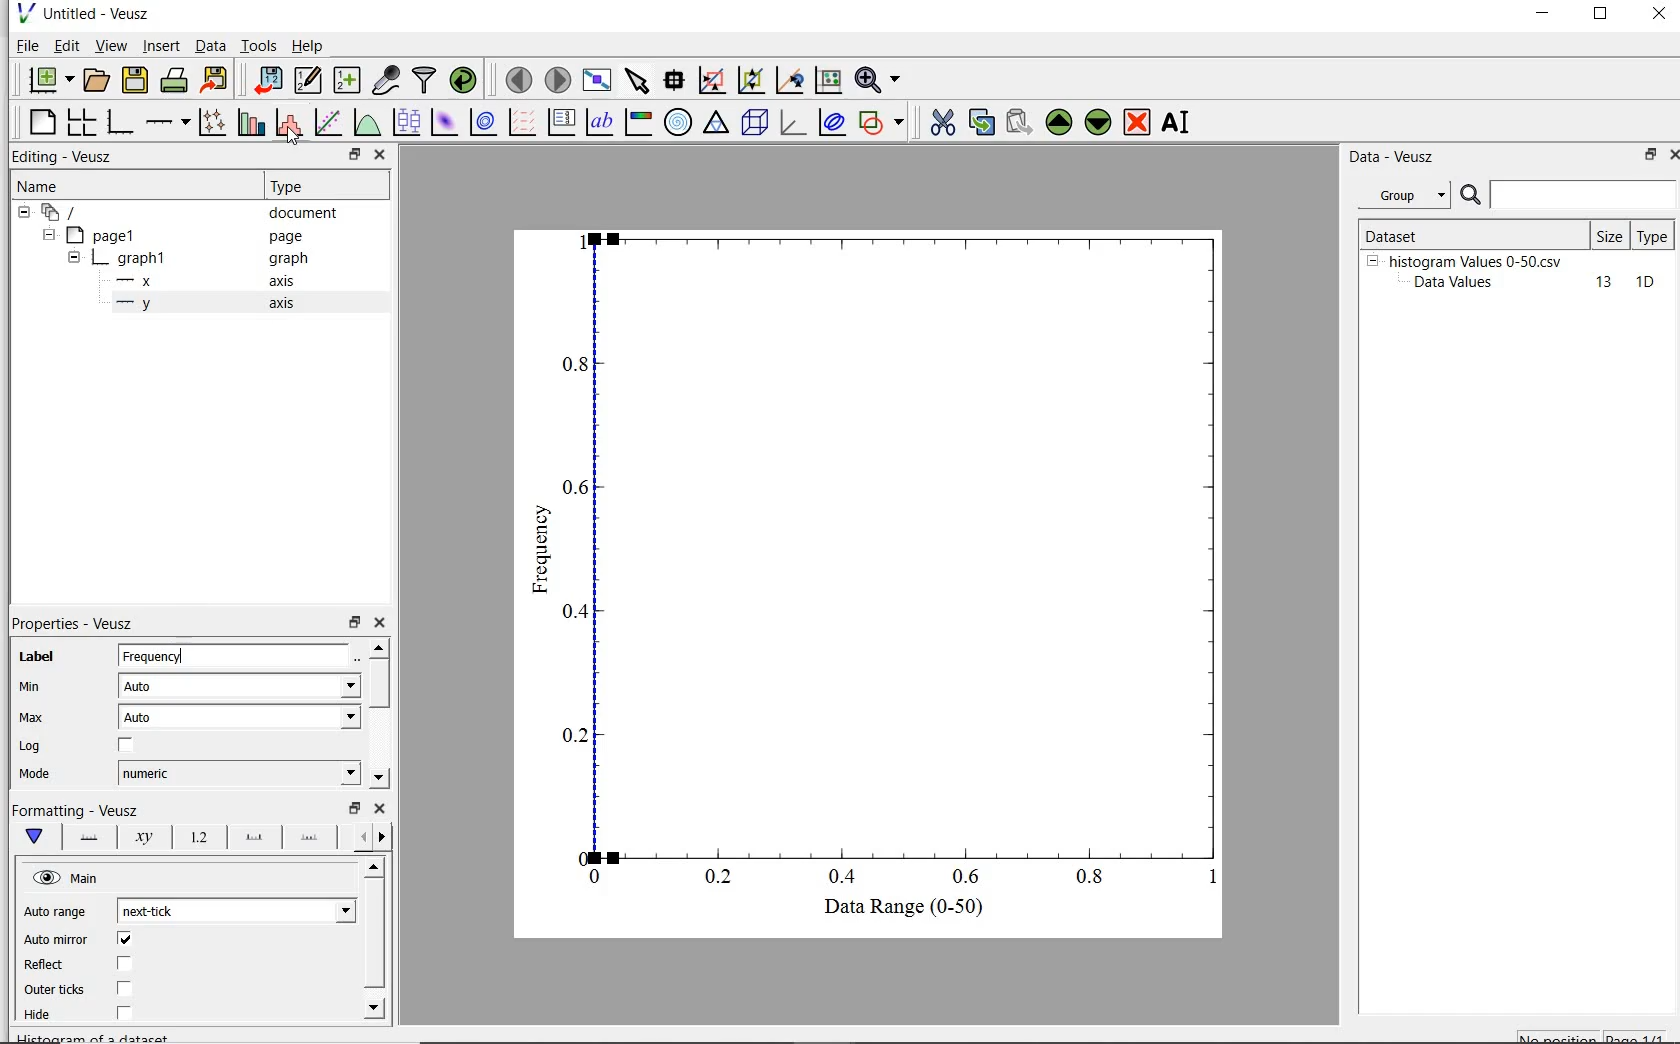  Describe the element at coordinates (384, 837) in the screenshot. I see `next options` at that location.